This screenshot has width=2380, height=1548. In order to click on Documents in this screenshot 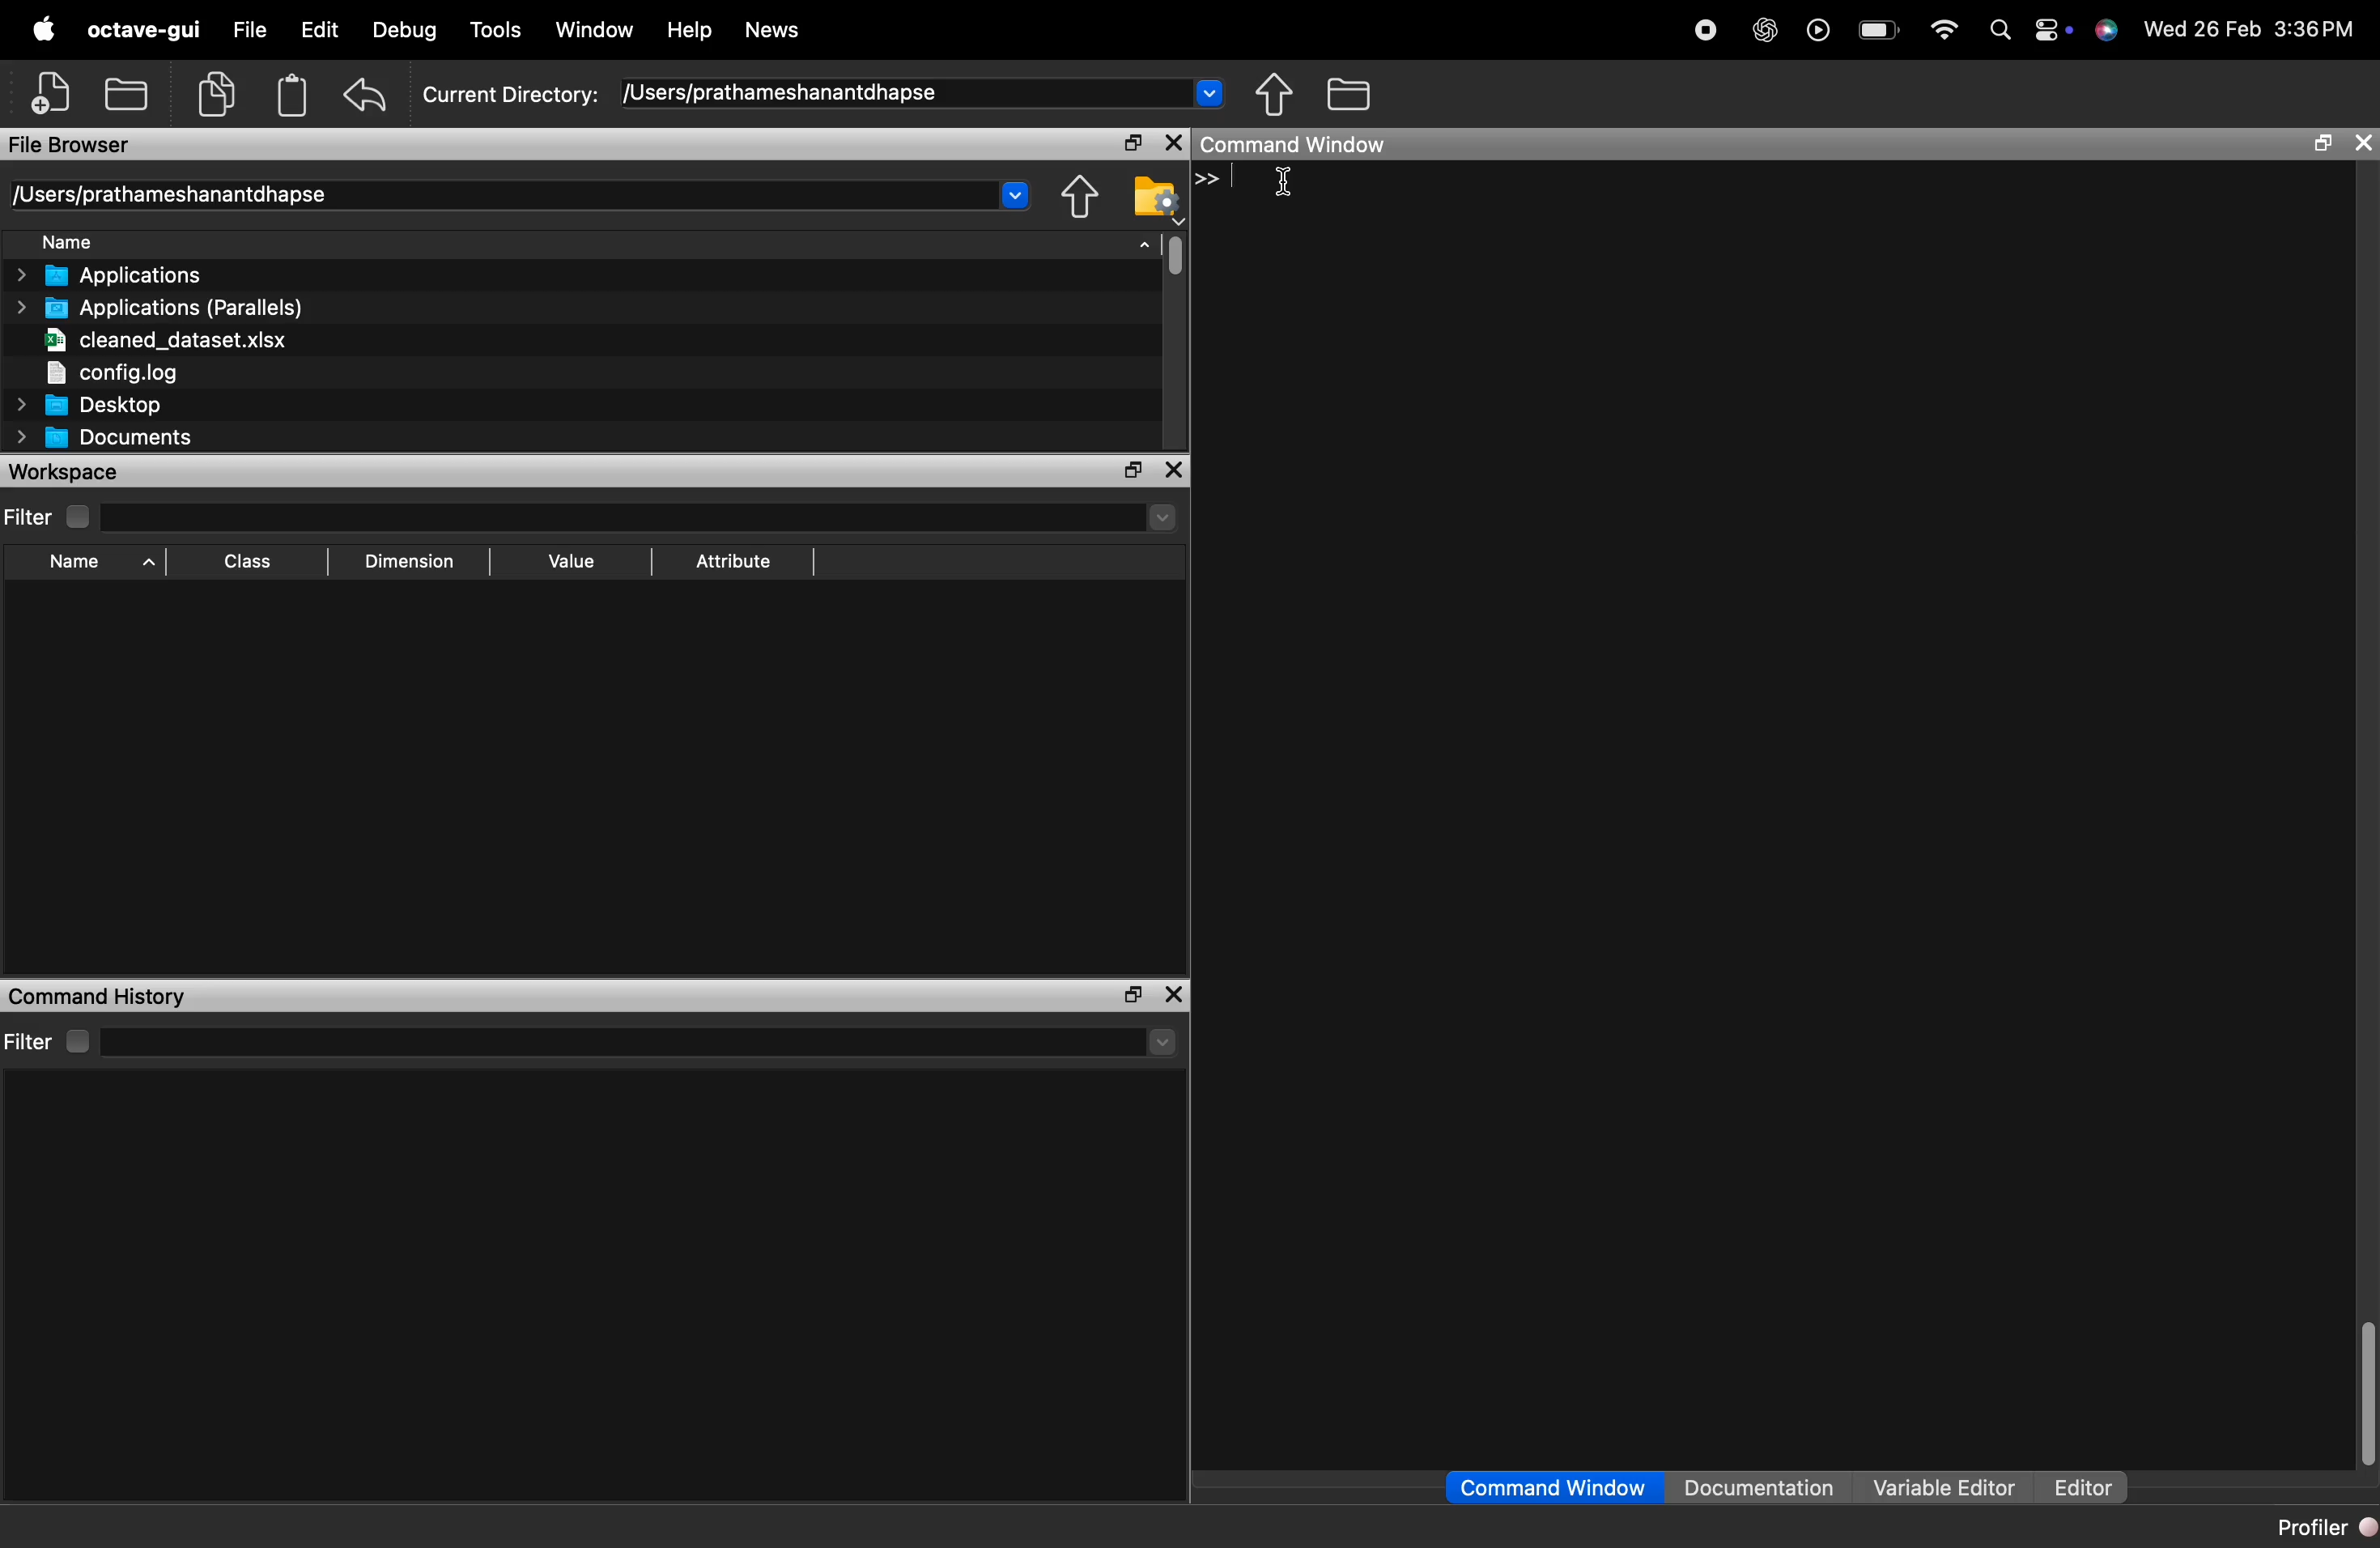, I will do `click(100, 438)`.